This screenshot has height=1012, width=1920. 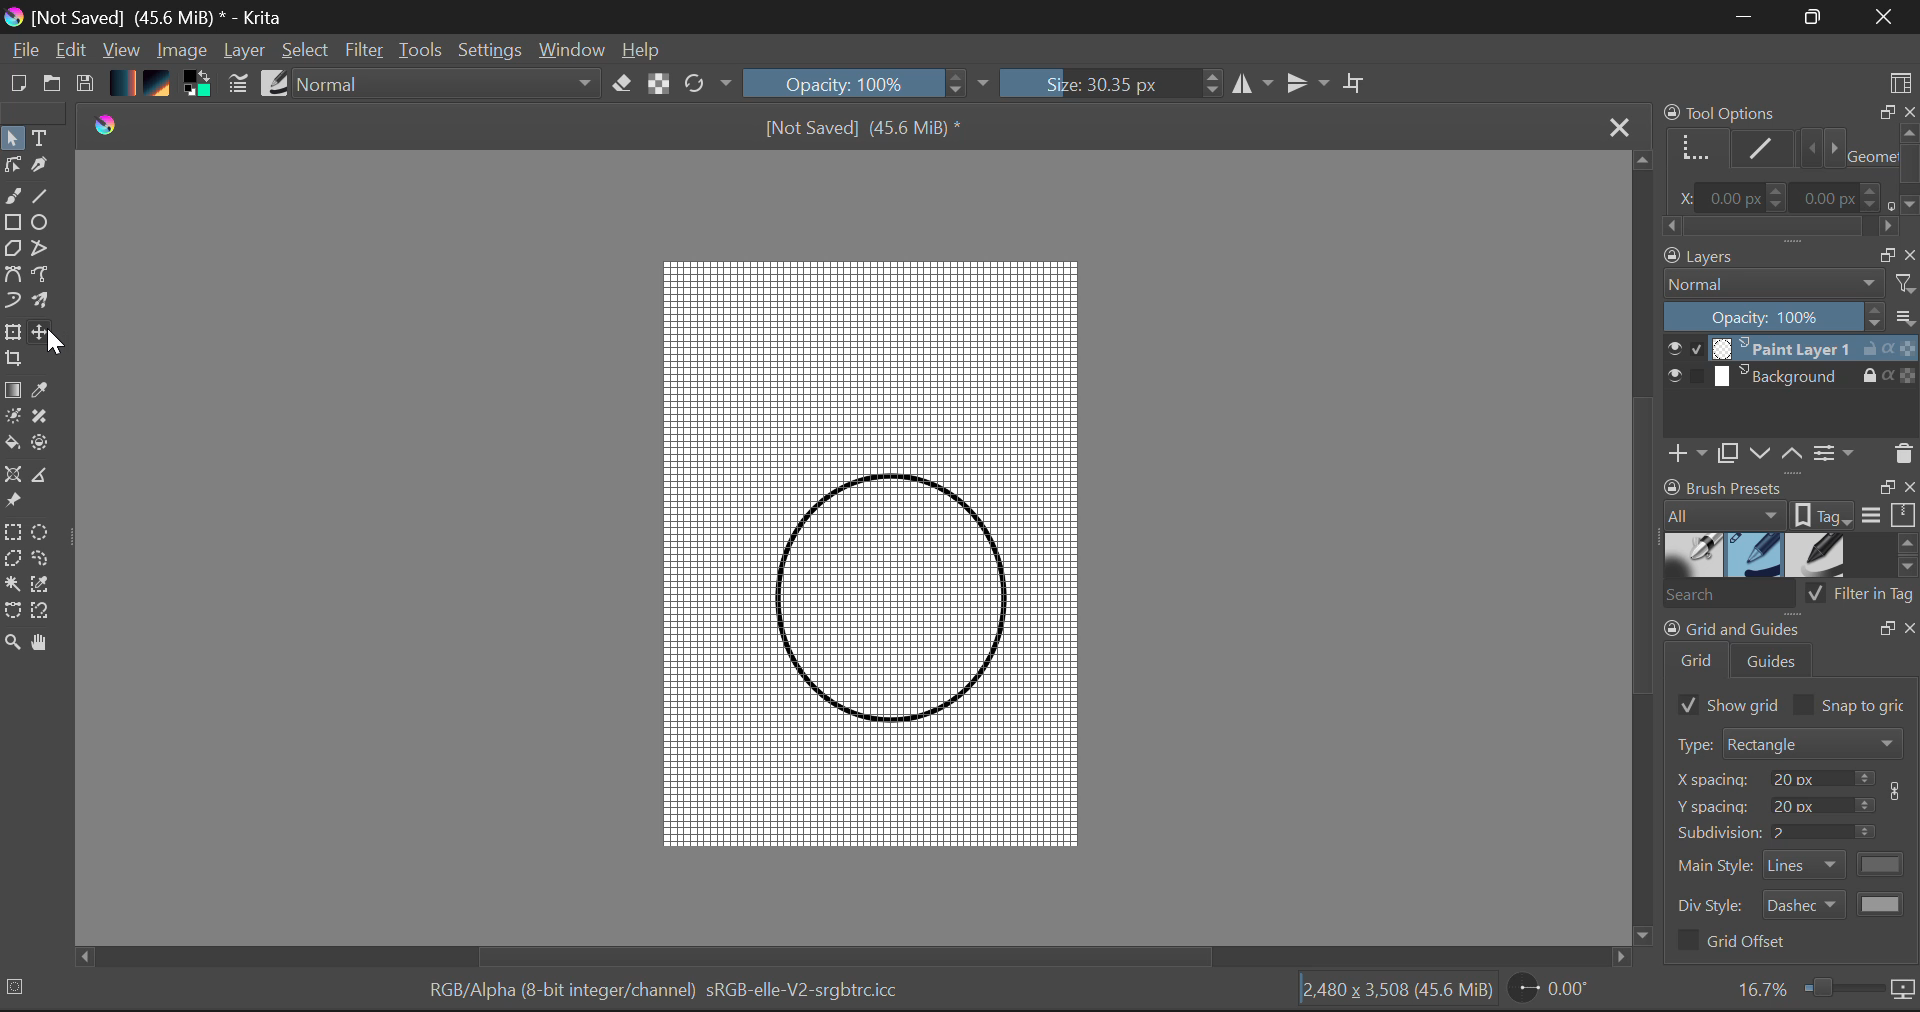 What do you see at coordinates (46, 416) in the screenshot?
I see `Smart Patch Tool` at bounding box center [46, 416].